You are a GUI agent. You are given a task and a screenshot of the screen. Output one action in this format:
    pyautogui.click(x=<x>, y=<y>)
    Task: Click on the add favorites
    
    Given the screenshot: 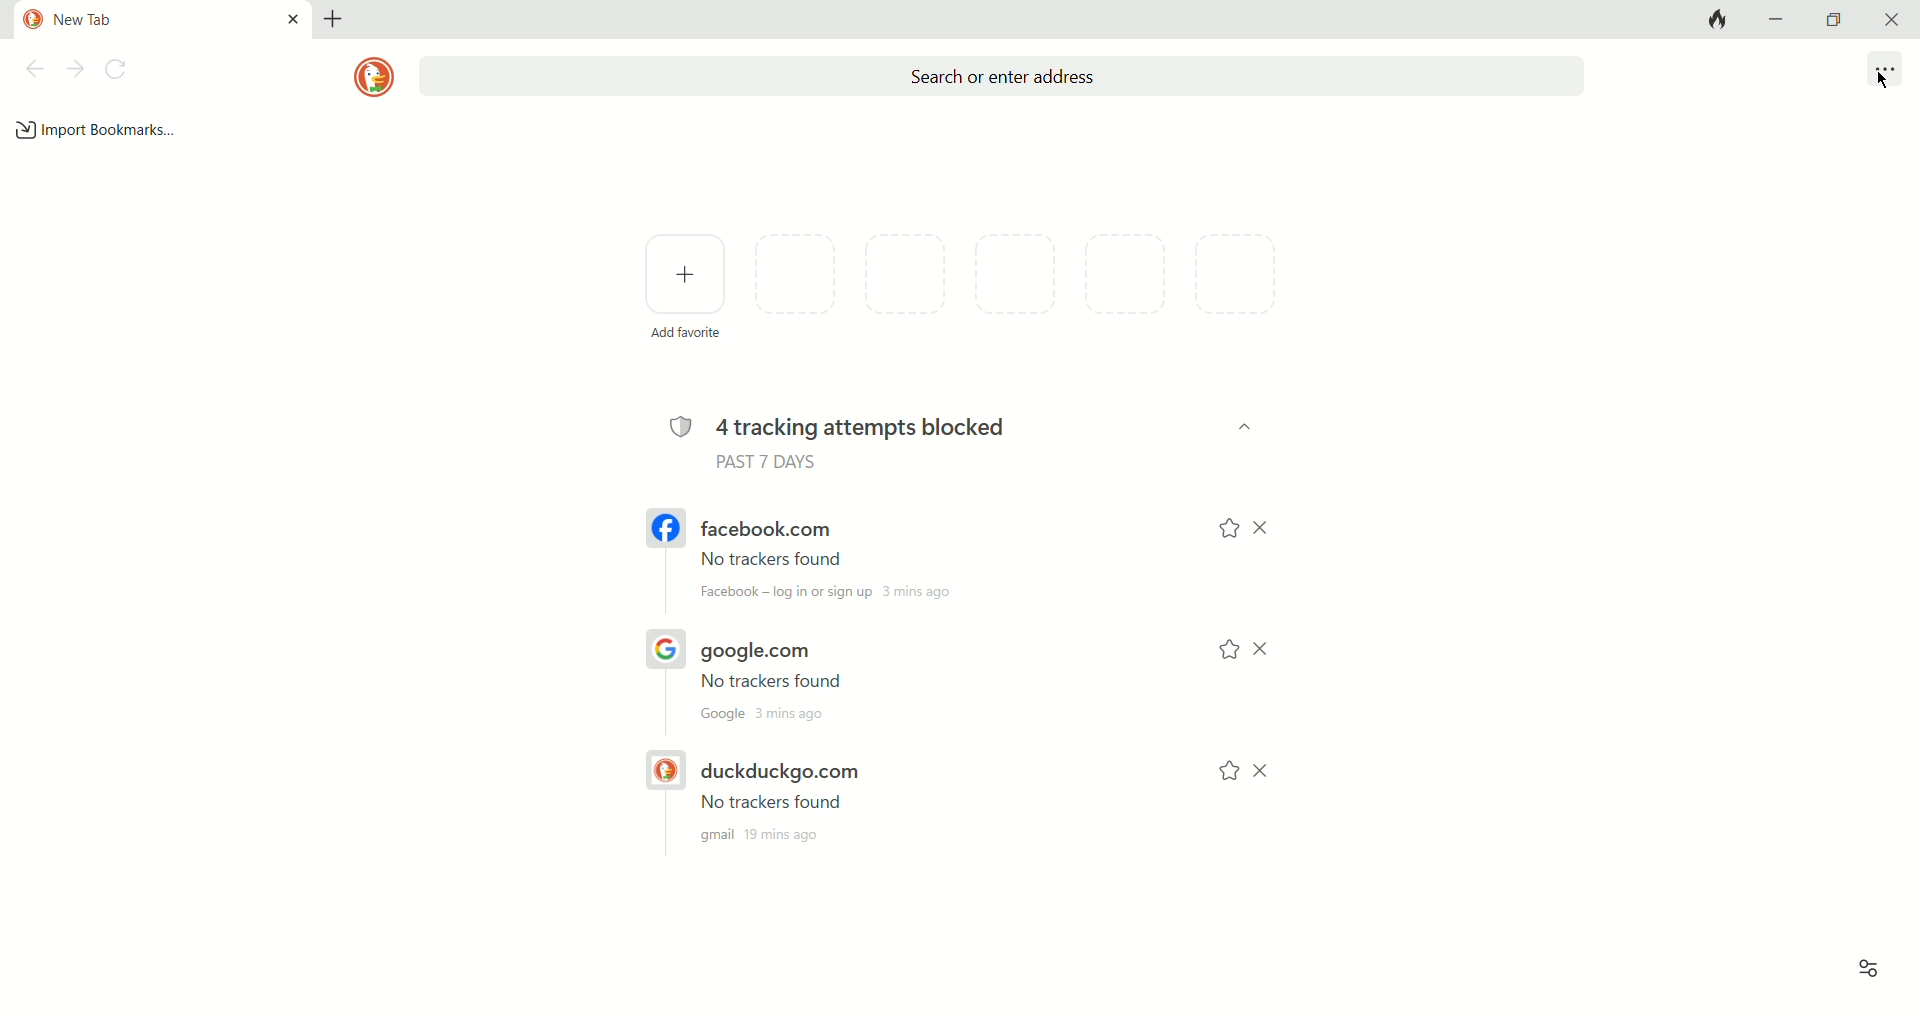 What is the action you would take?
    pyautogui.click(x=687, y=287)
    